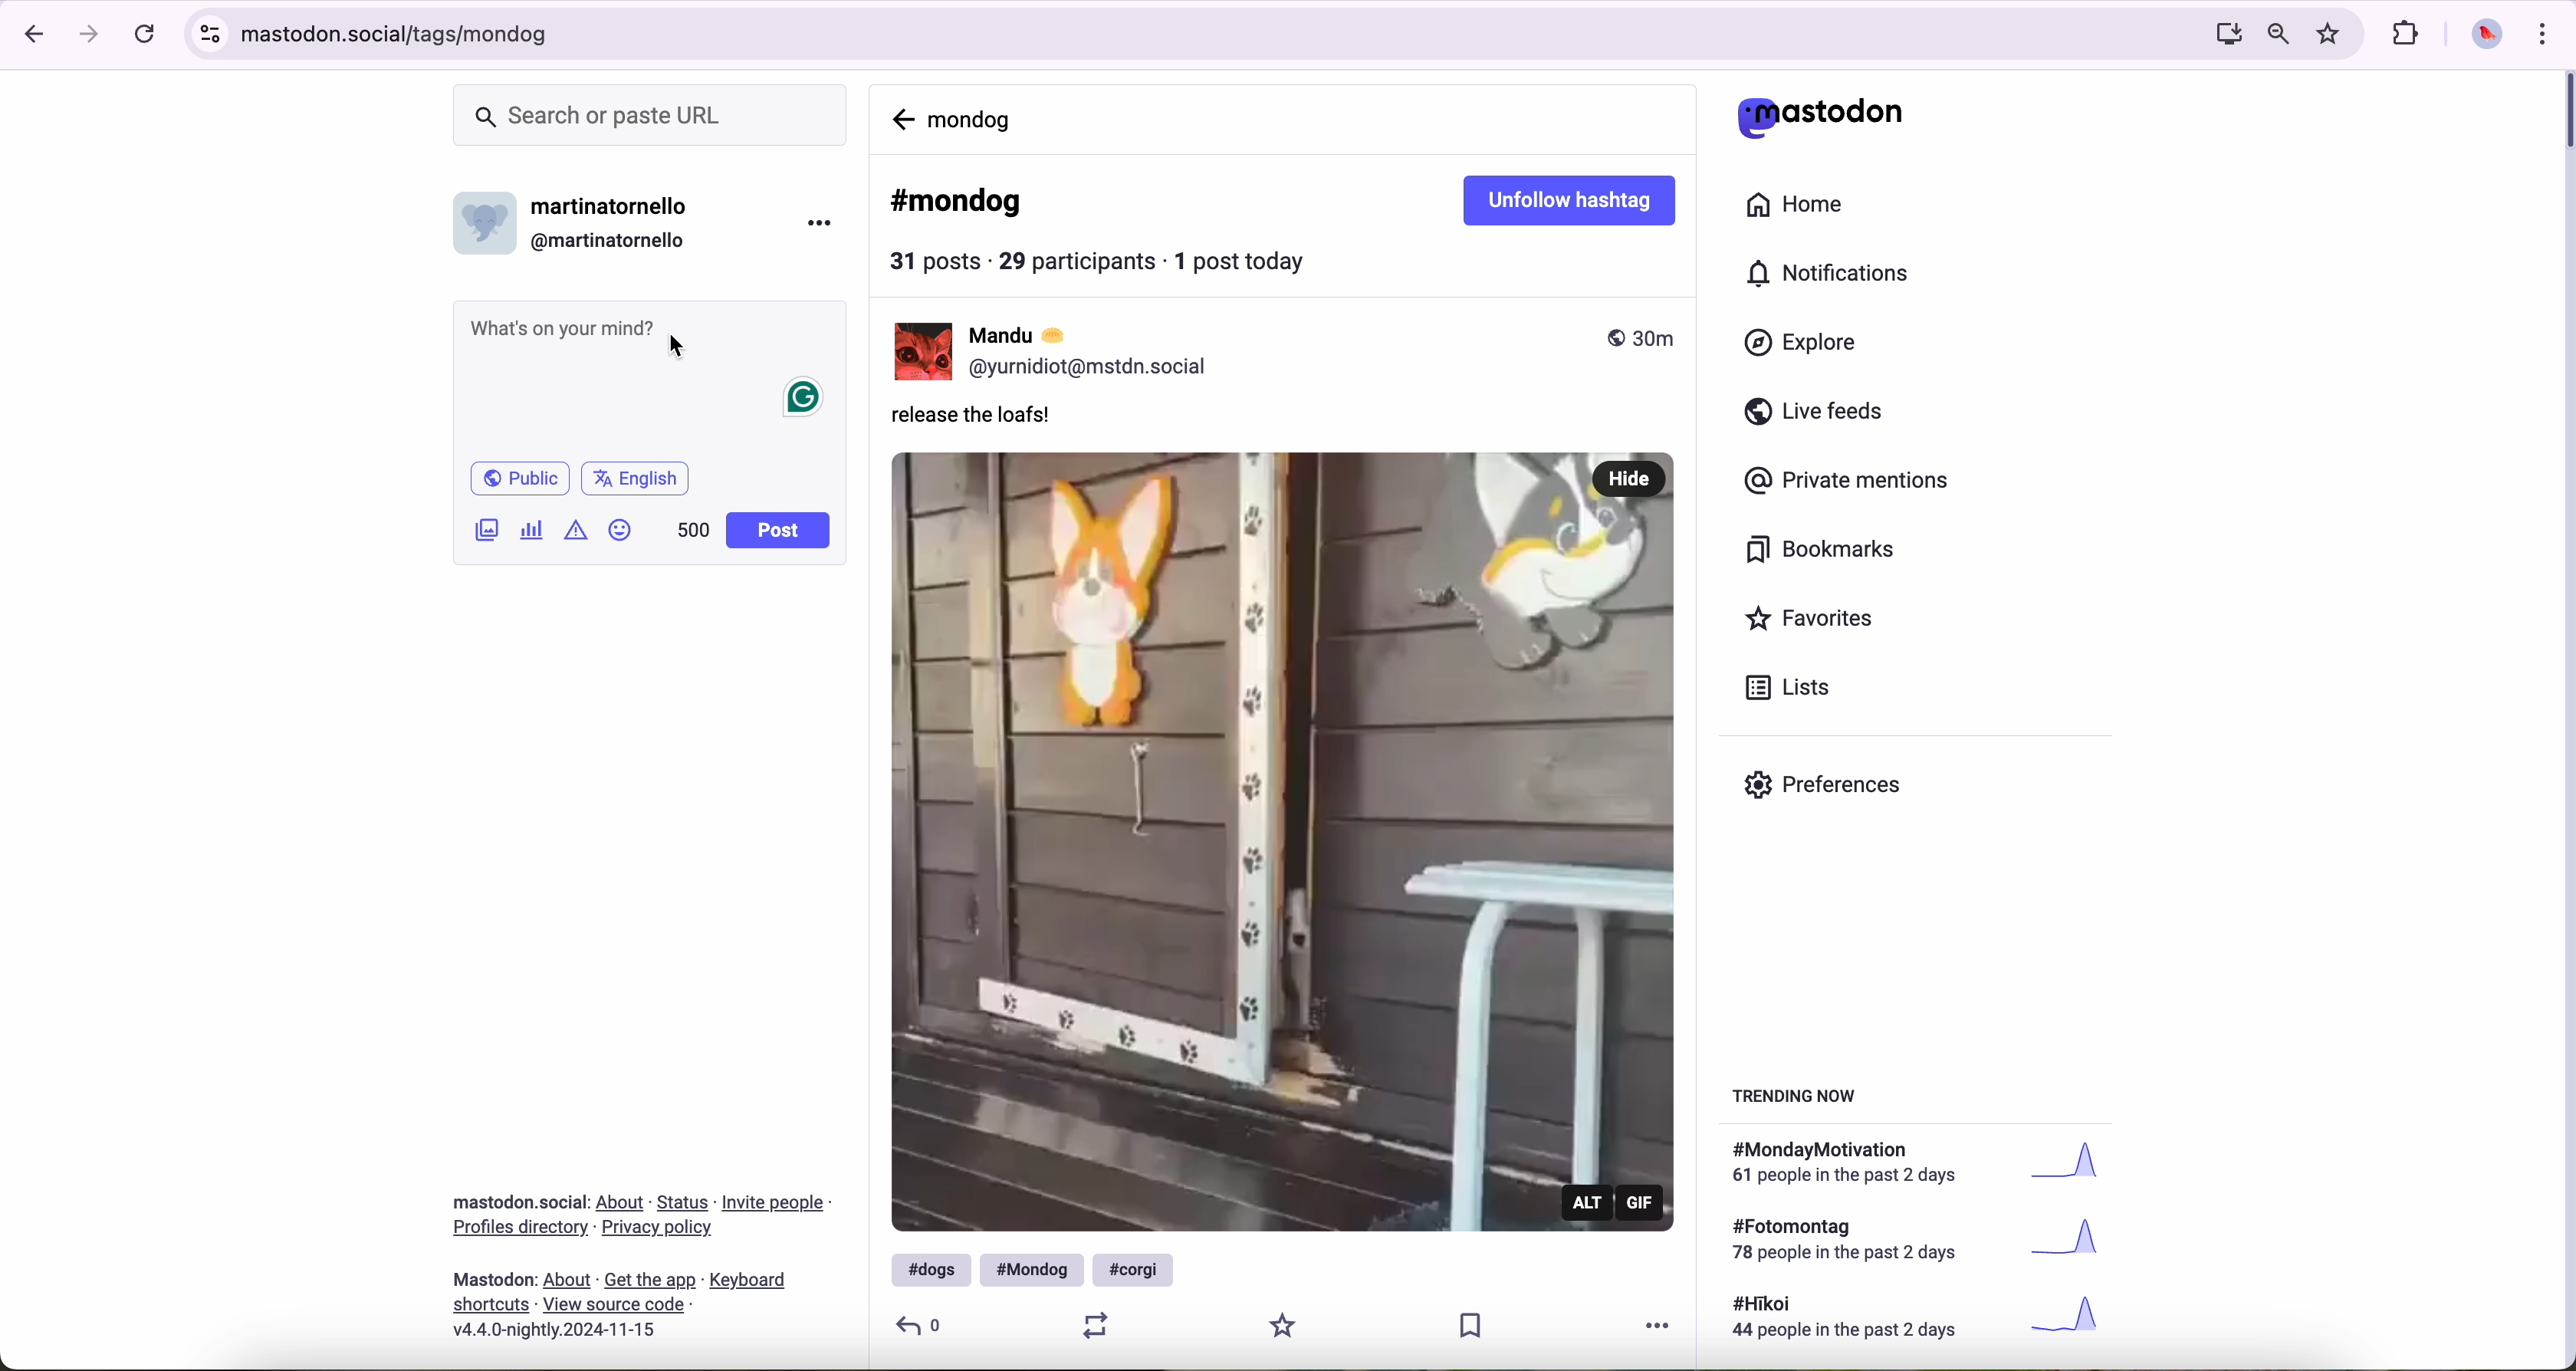 This screenshot has width=2576, height=1371. Describe the element at coordinates (1090, 1324) in the screenshot. I see `retweet` at that location.